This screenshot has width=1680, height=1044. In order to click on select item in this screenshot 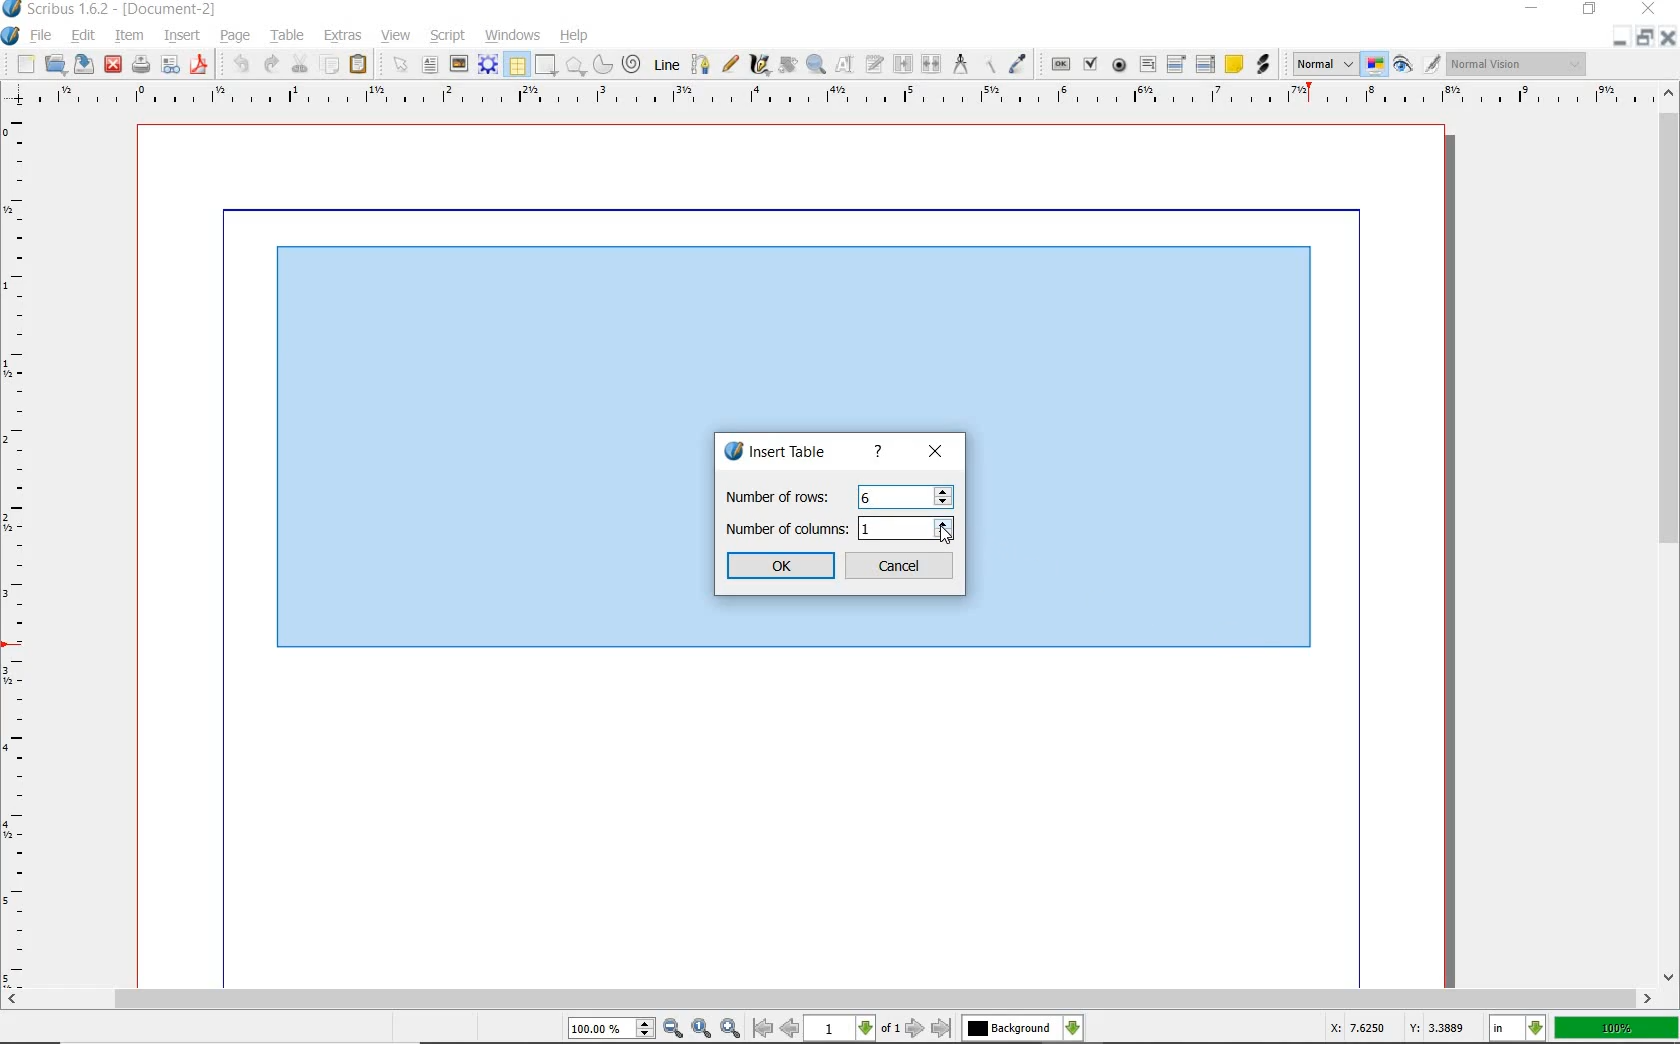, I will do `click(399, 63)`.